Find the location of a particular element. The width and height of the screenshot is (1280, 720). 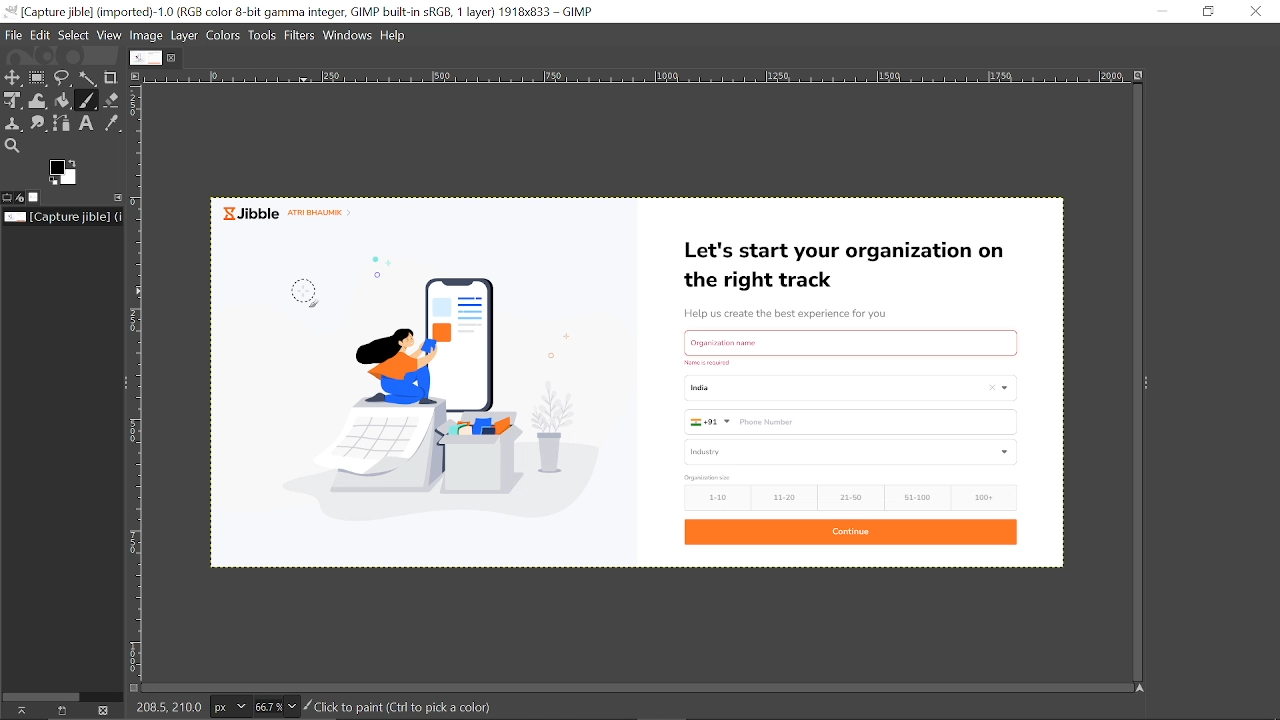

Move tool is located at coordinates (13, 77).